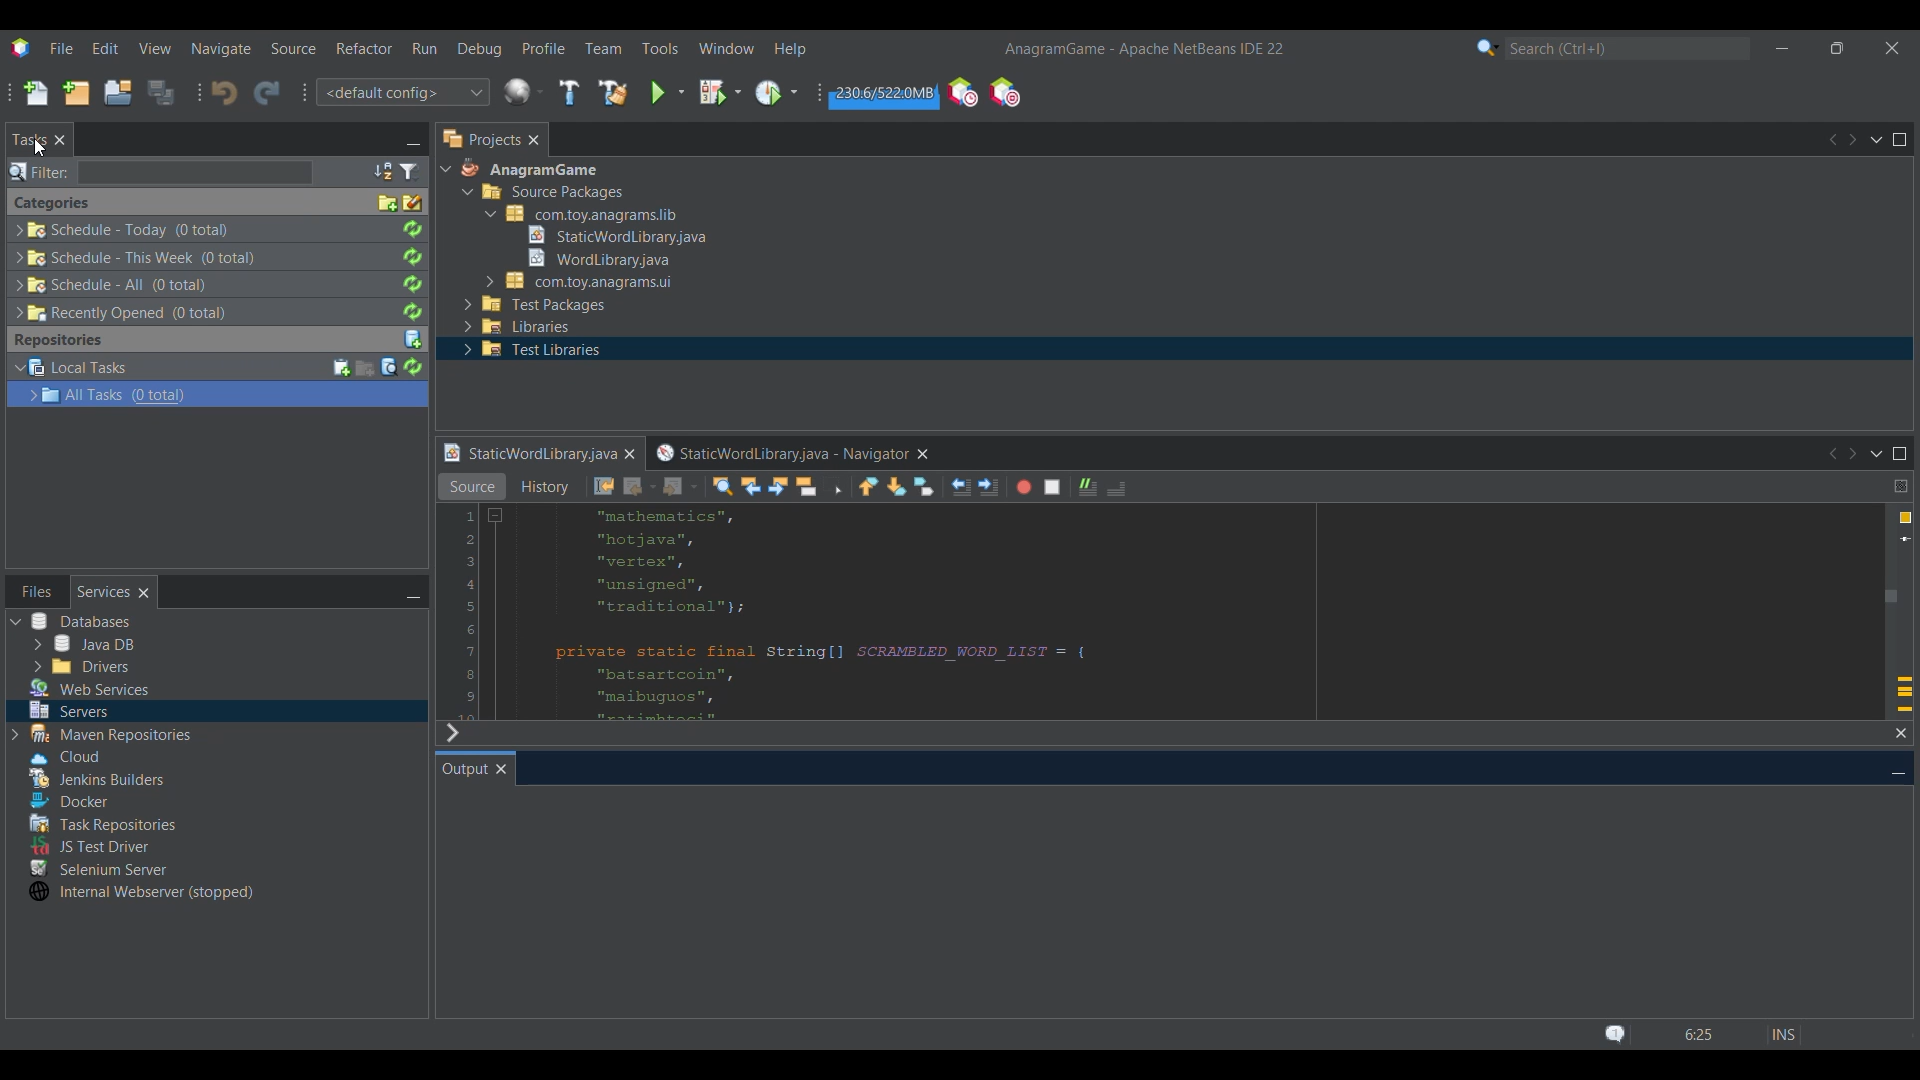 This screenshot has width=1920, height=1080. I want to click on , so click(527, 351).